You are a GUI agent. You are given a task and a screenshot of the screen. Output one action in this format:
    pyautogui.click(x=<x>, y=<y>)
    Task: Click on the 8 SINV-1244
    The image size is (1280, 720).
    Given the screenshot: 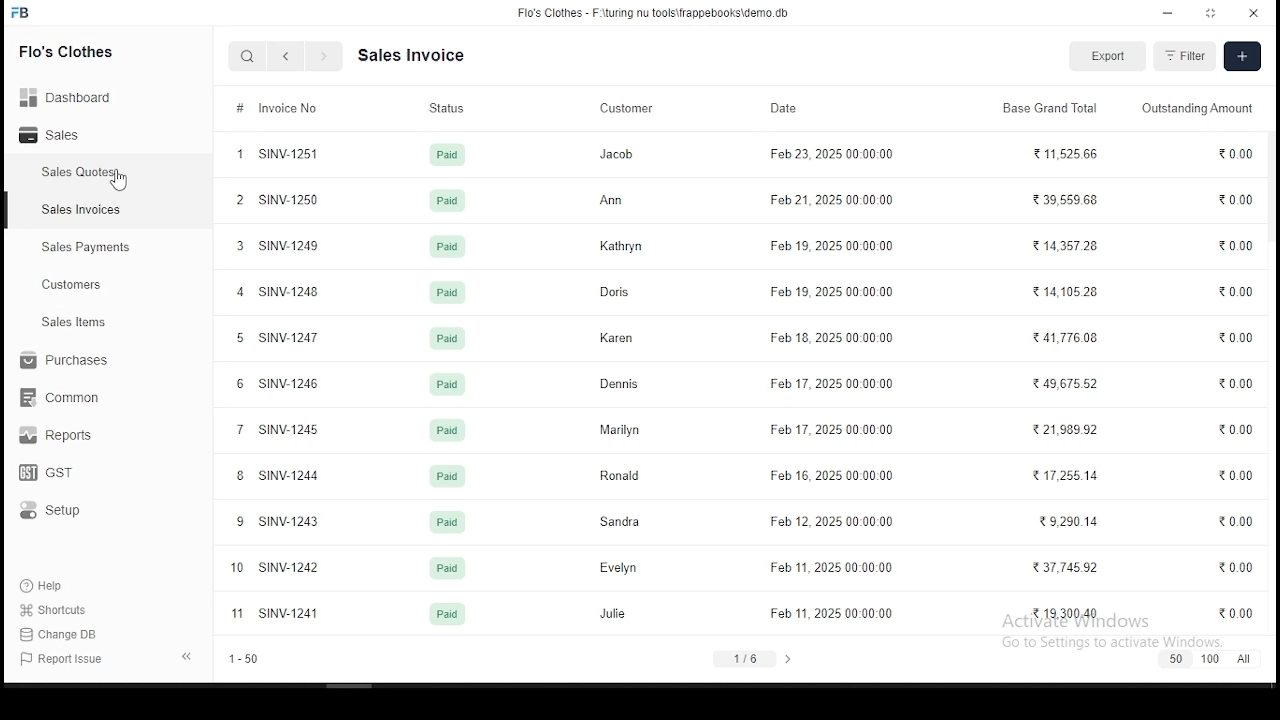 What is the action you would take?
    pyautogui.click(x=279, y=472)
    